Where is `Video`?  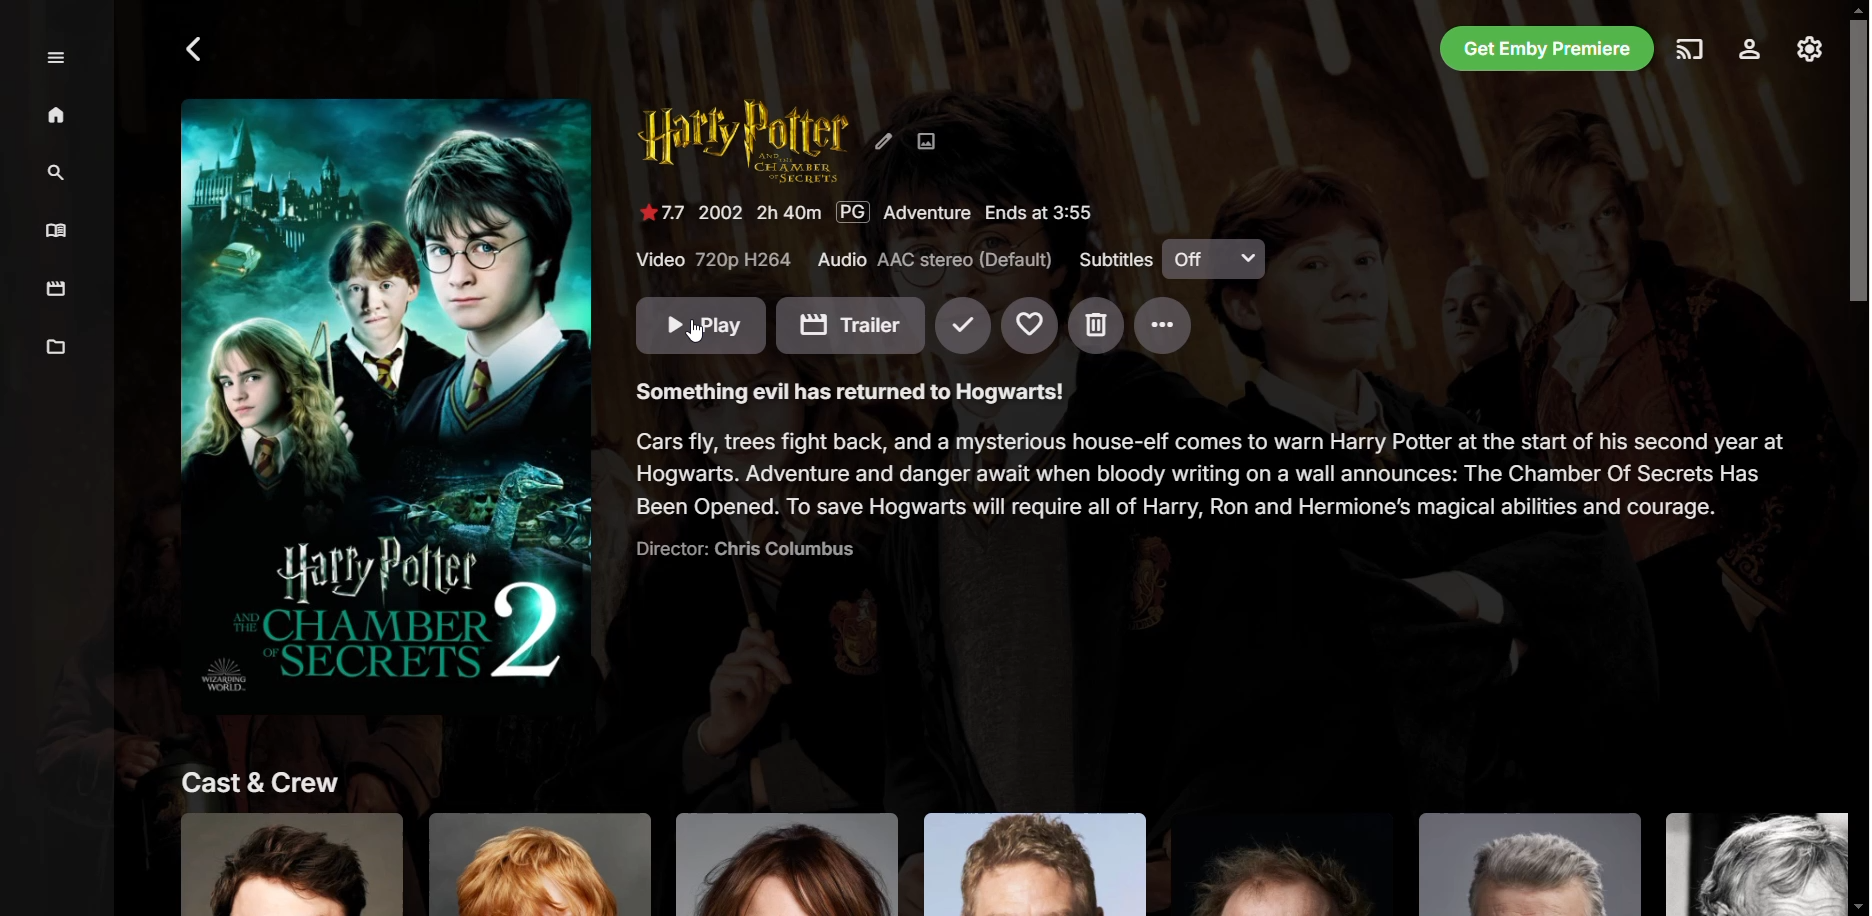
Video is located at coordinates (712, 260).